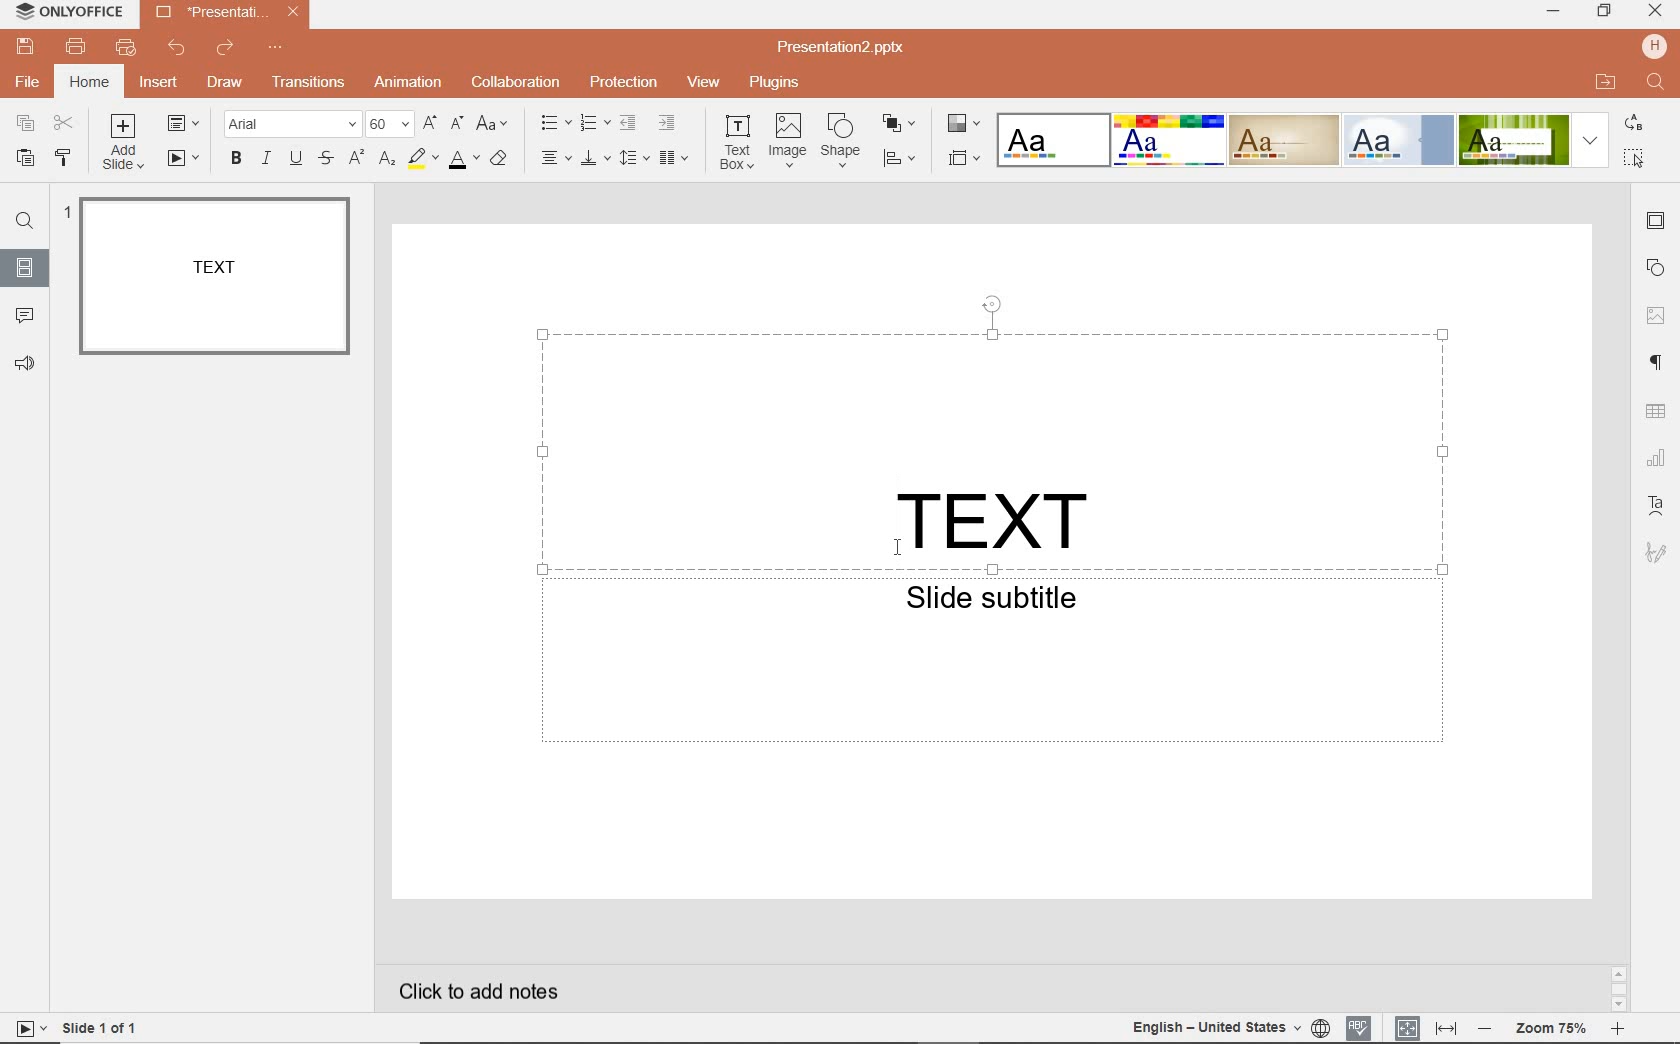 This screenshot has width=1680, height=1044. Describe the element at coordinates (556, 159) in the screenshot. I see `HORIZONTAL ALIGN` at that location.